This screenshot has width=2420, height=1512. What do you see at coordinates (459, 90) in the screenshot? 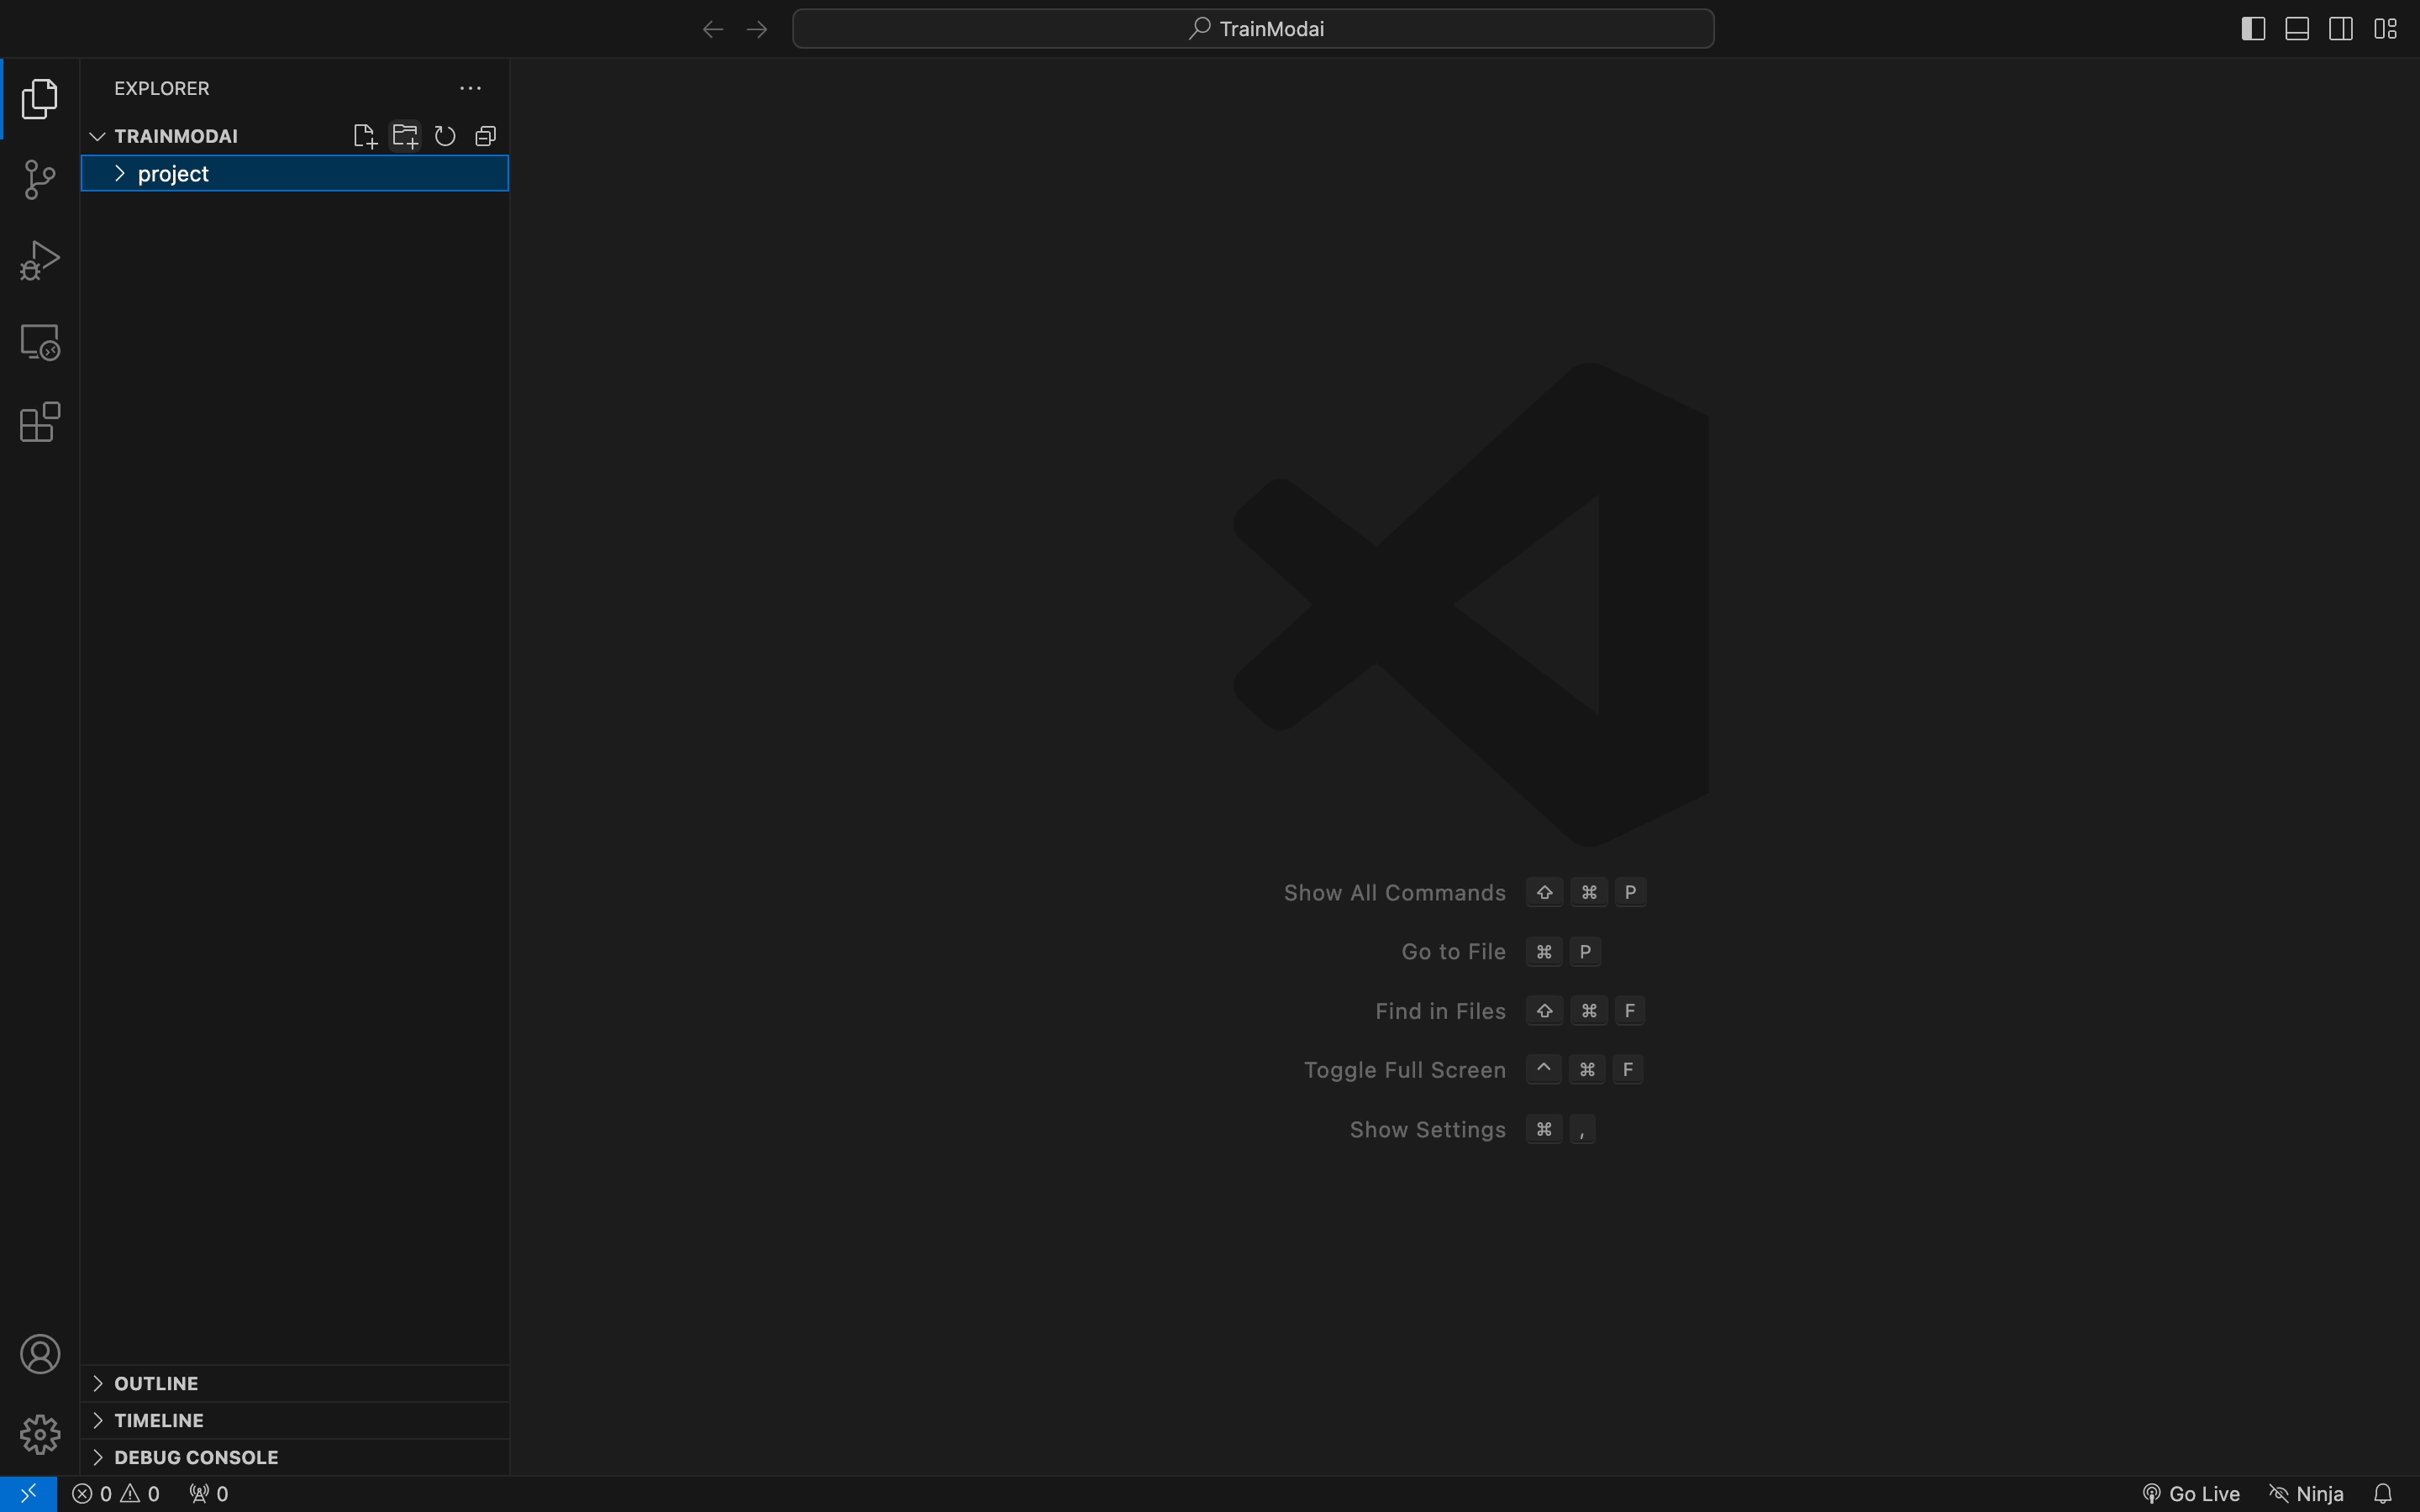
I see `explore settings` at bounding box center [459, 90].